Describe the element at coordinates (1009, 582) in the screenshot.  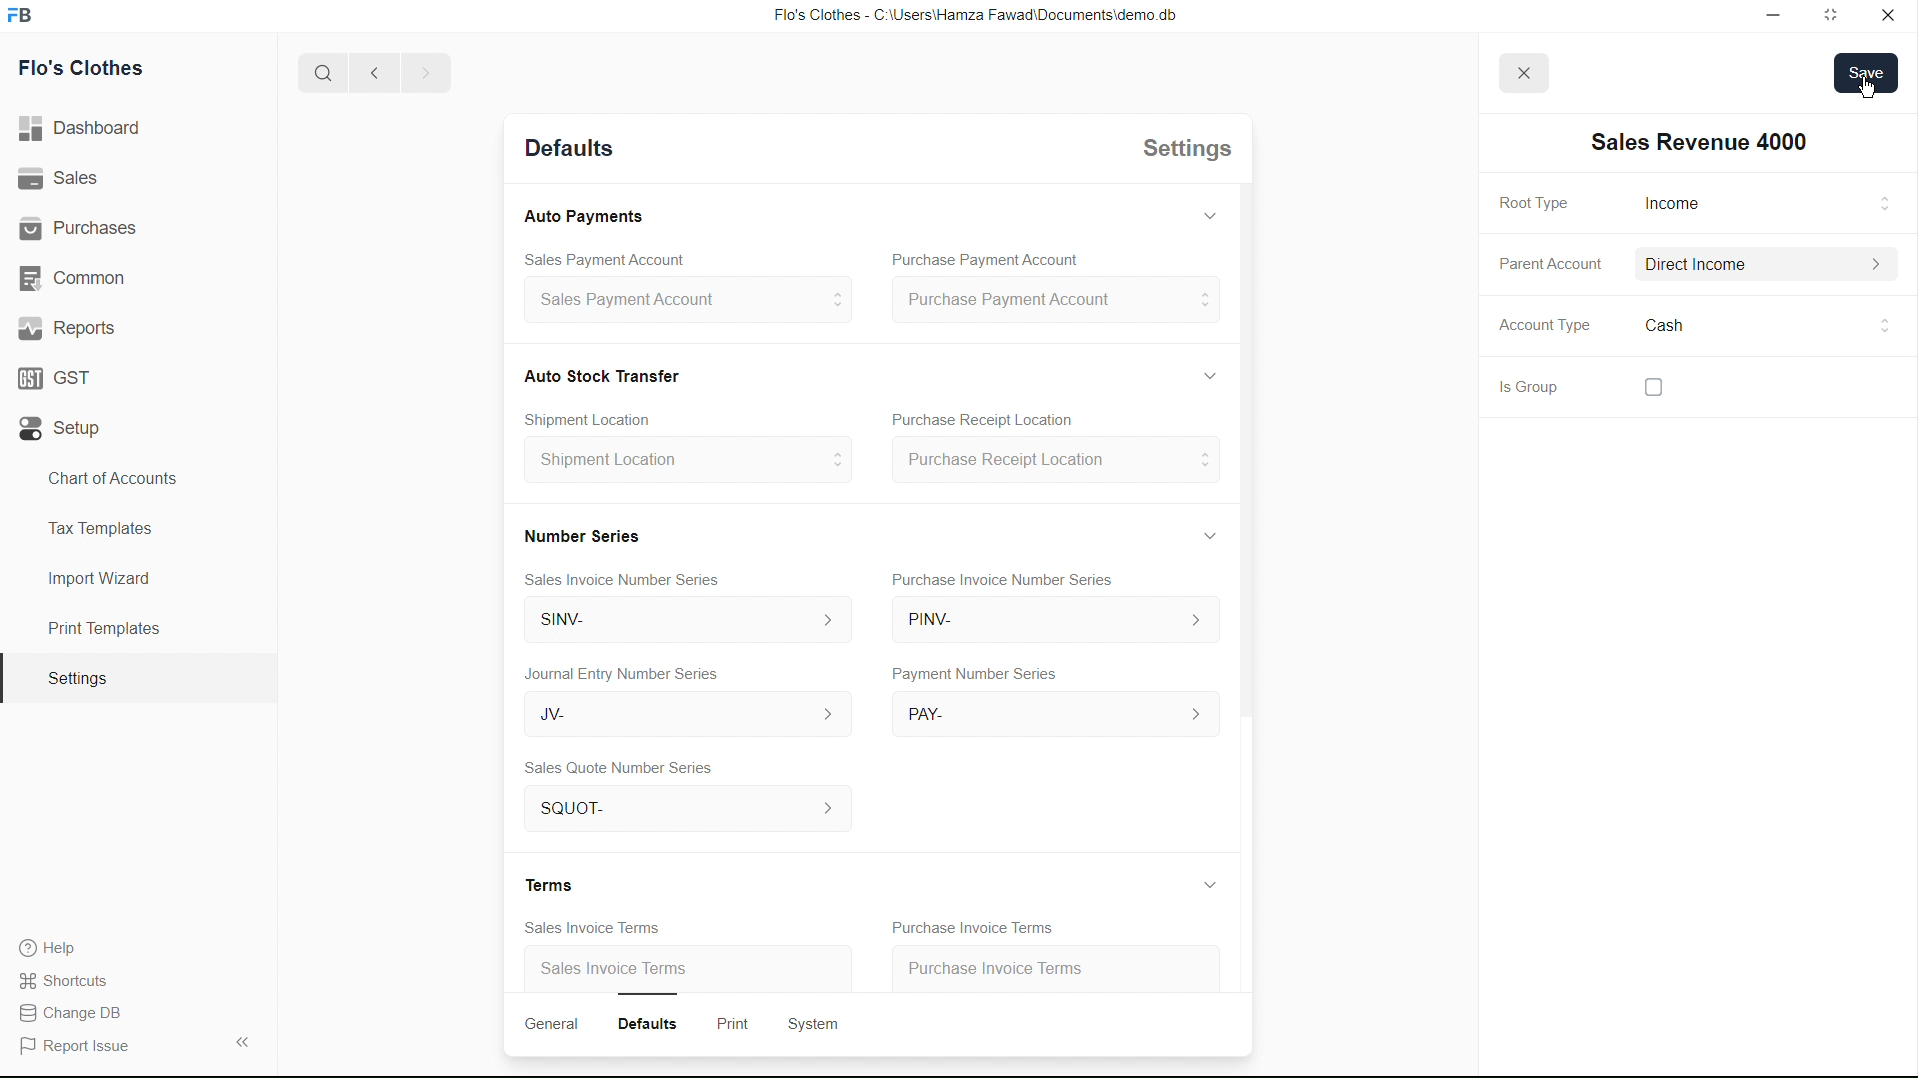
I see `Purchase Invoice Number Series` at that location.